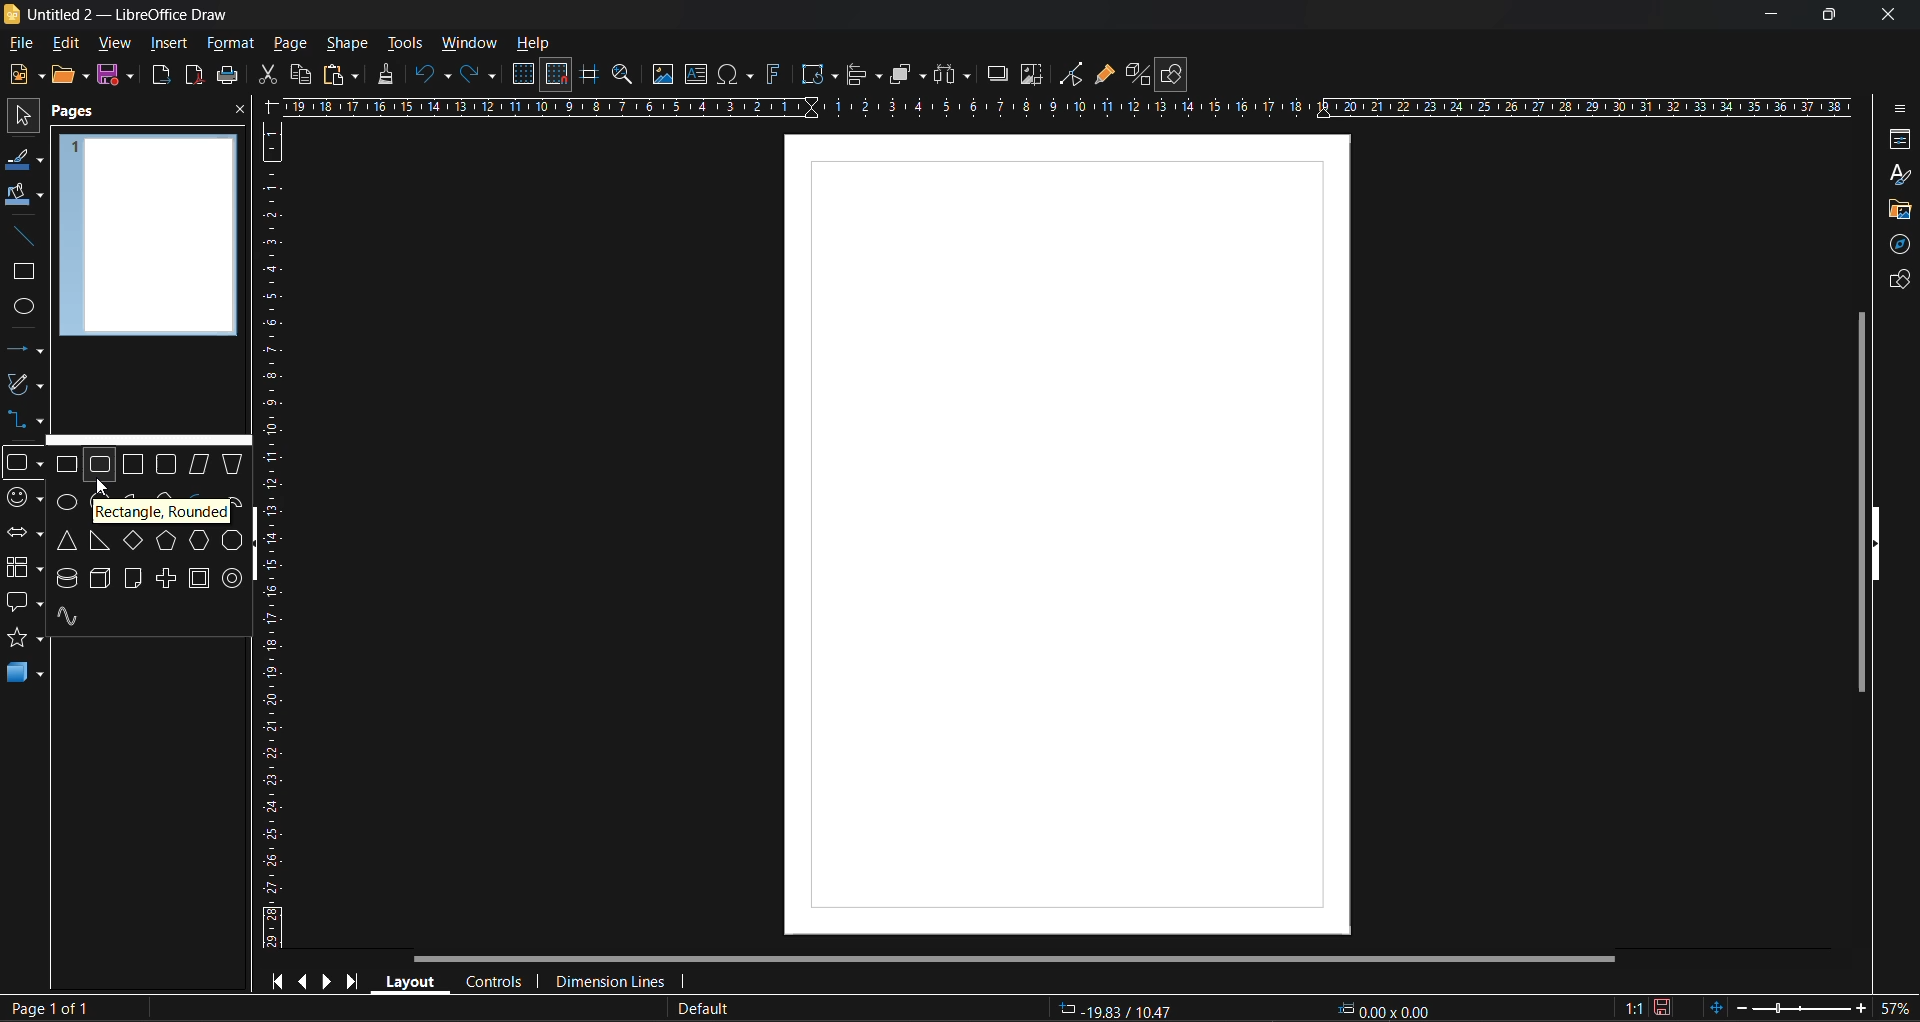  I want to click on rectangle, so click(20, 273).